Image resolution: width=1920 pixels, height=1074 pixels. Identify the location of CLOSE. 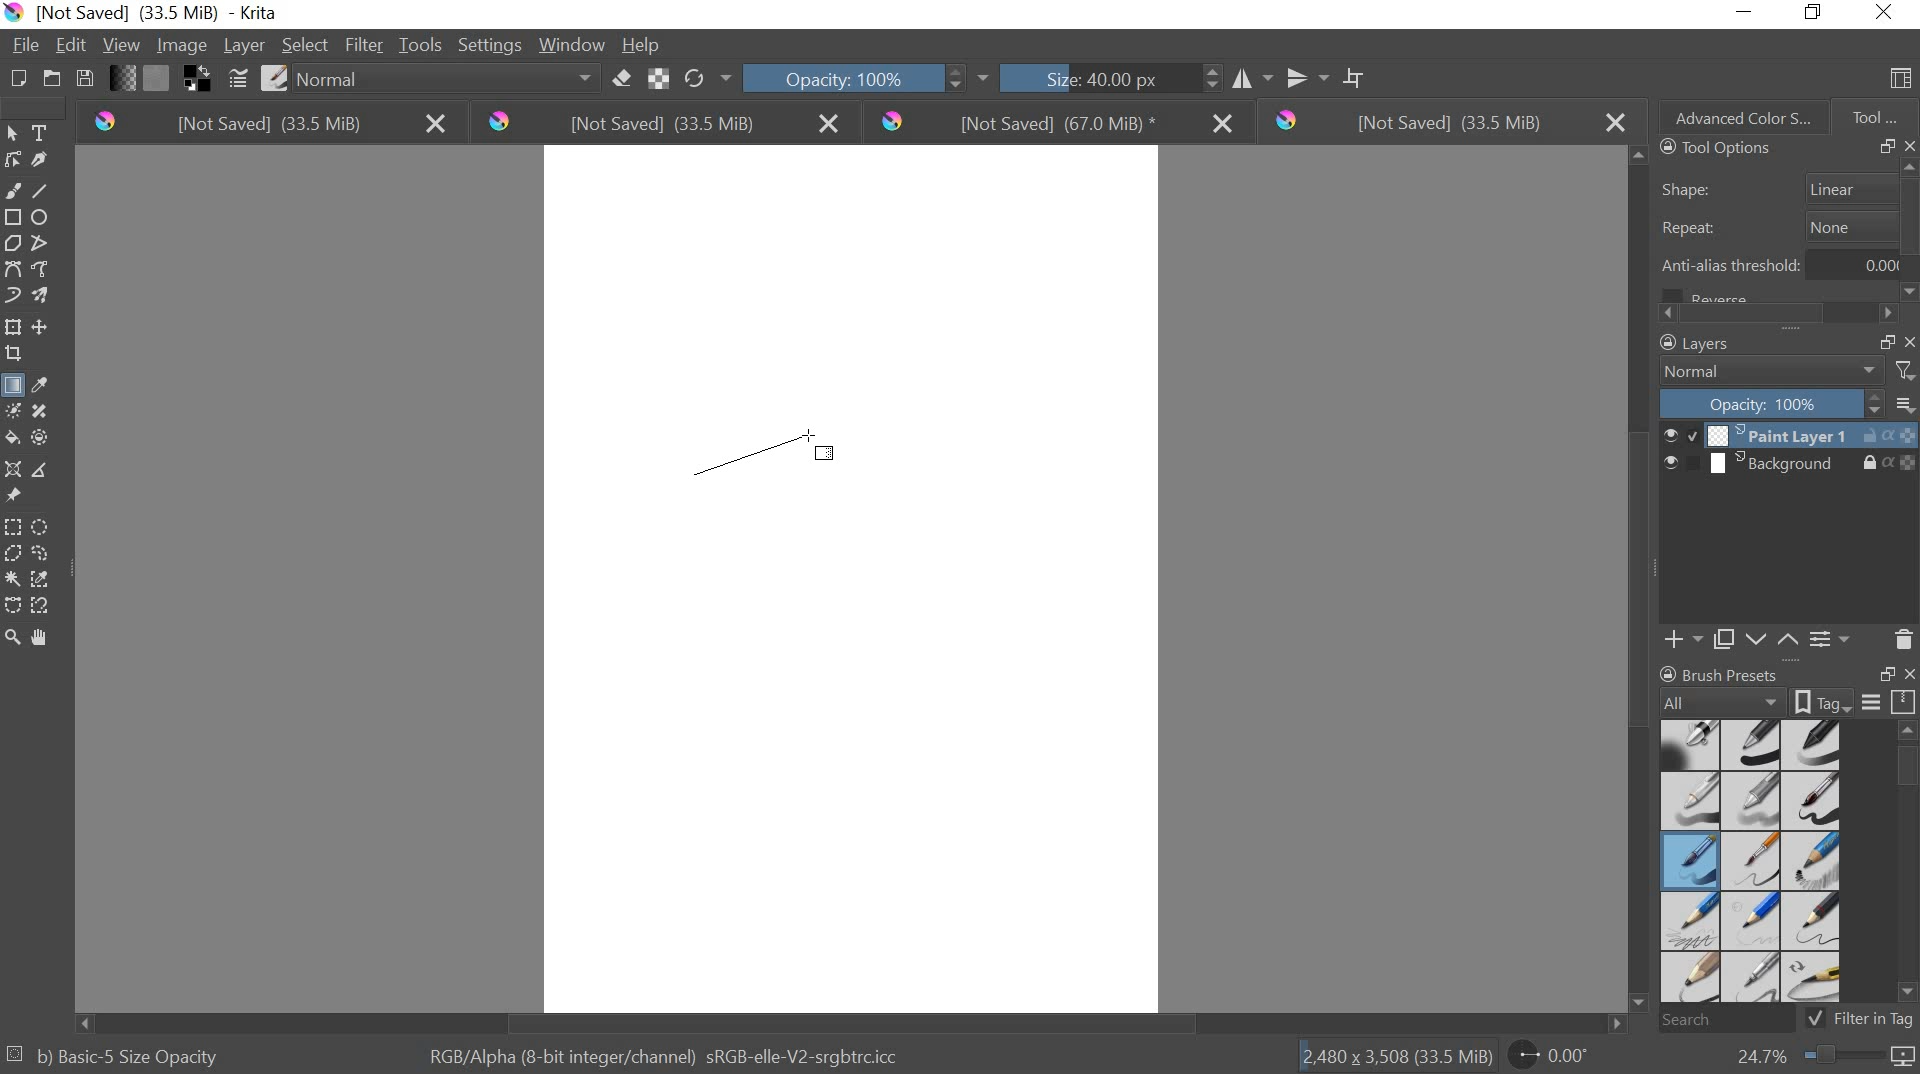
(1908, 340).